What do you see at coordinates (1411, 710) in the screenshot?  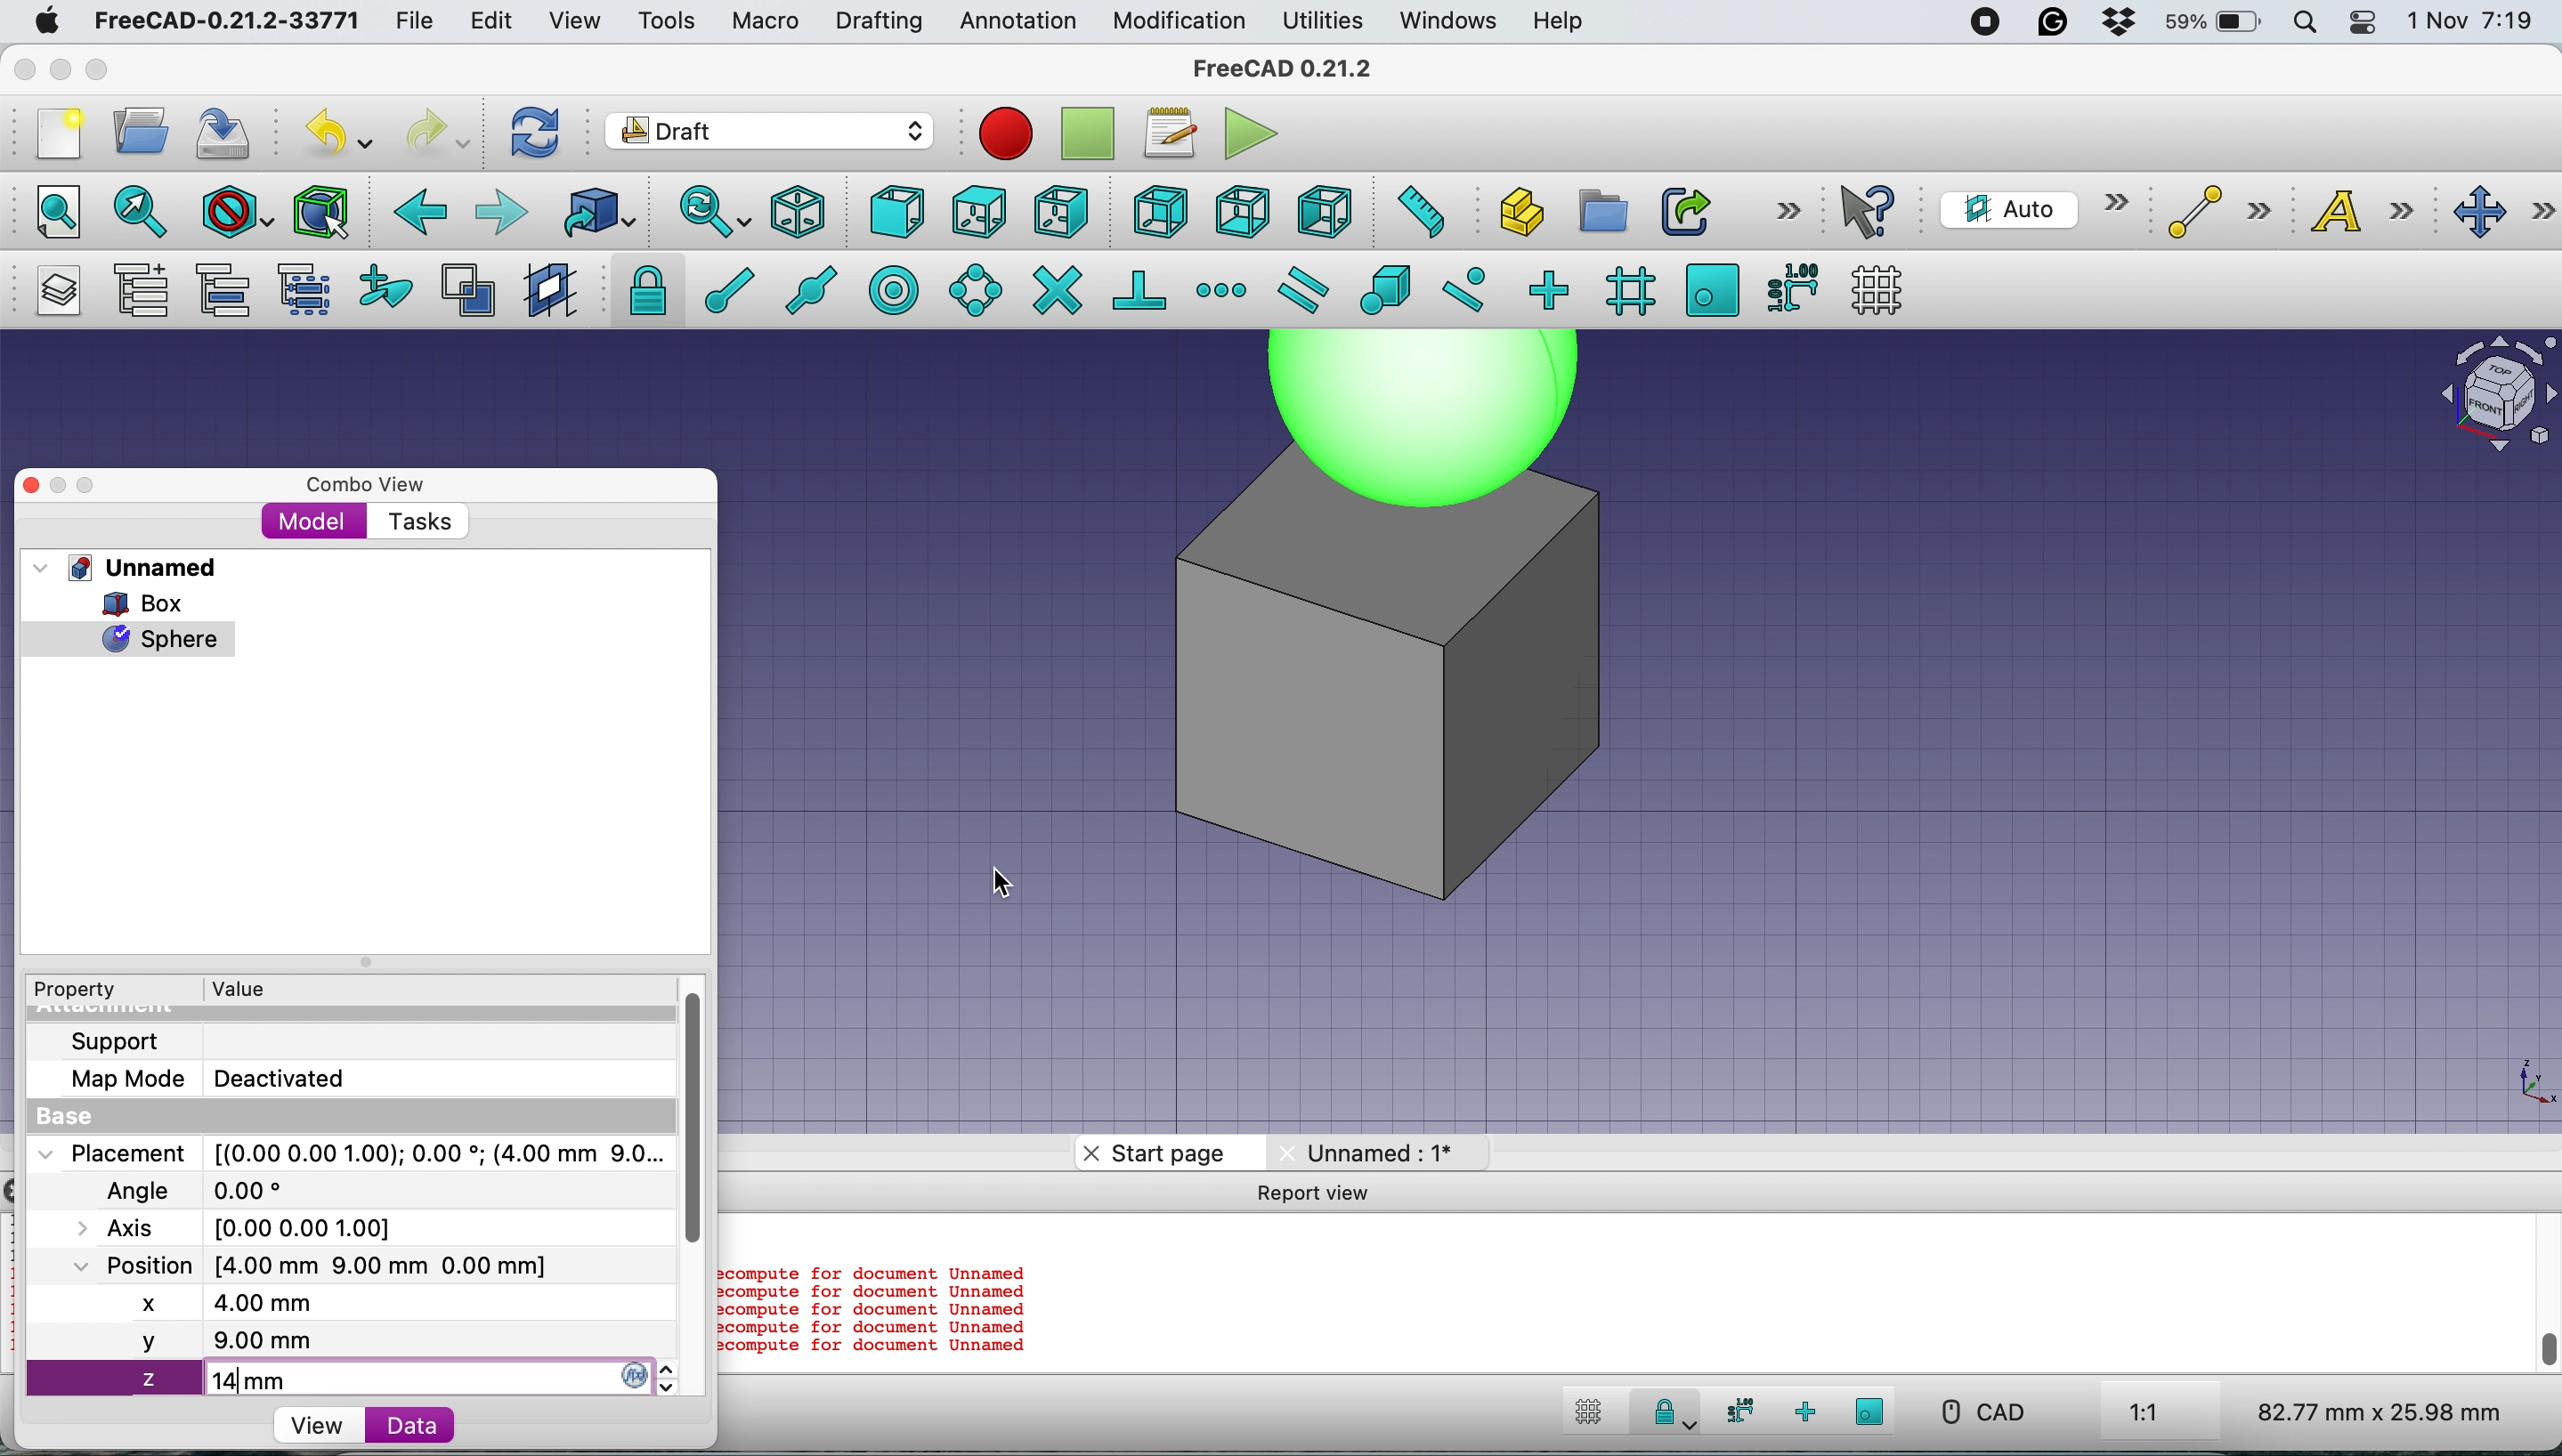 I see `sphere over box` at bounding box center [1411, 710].